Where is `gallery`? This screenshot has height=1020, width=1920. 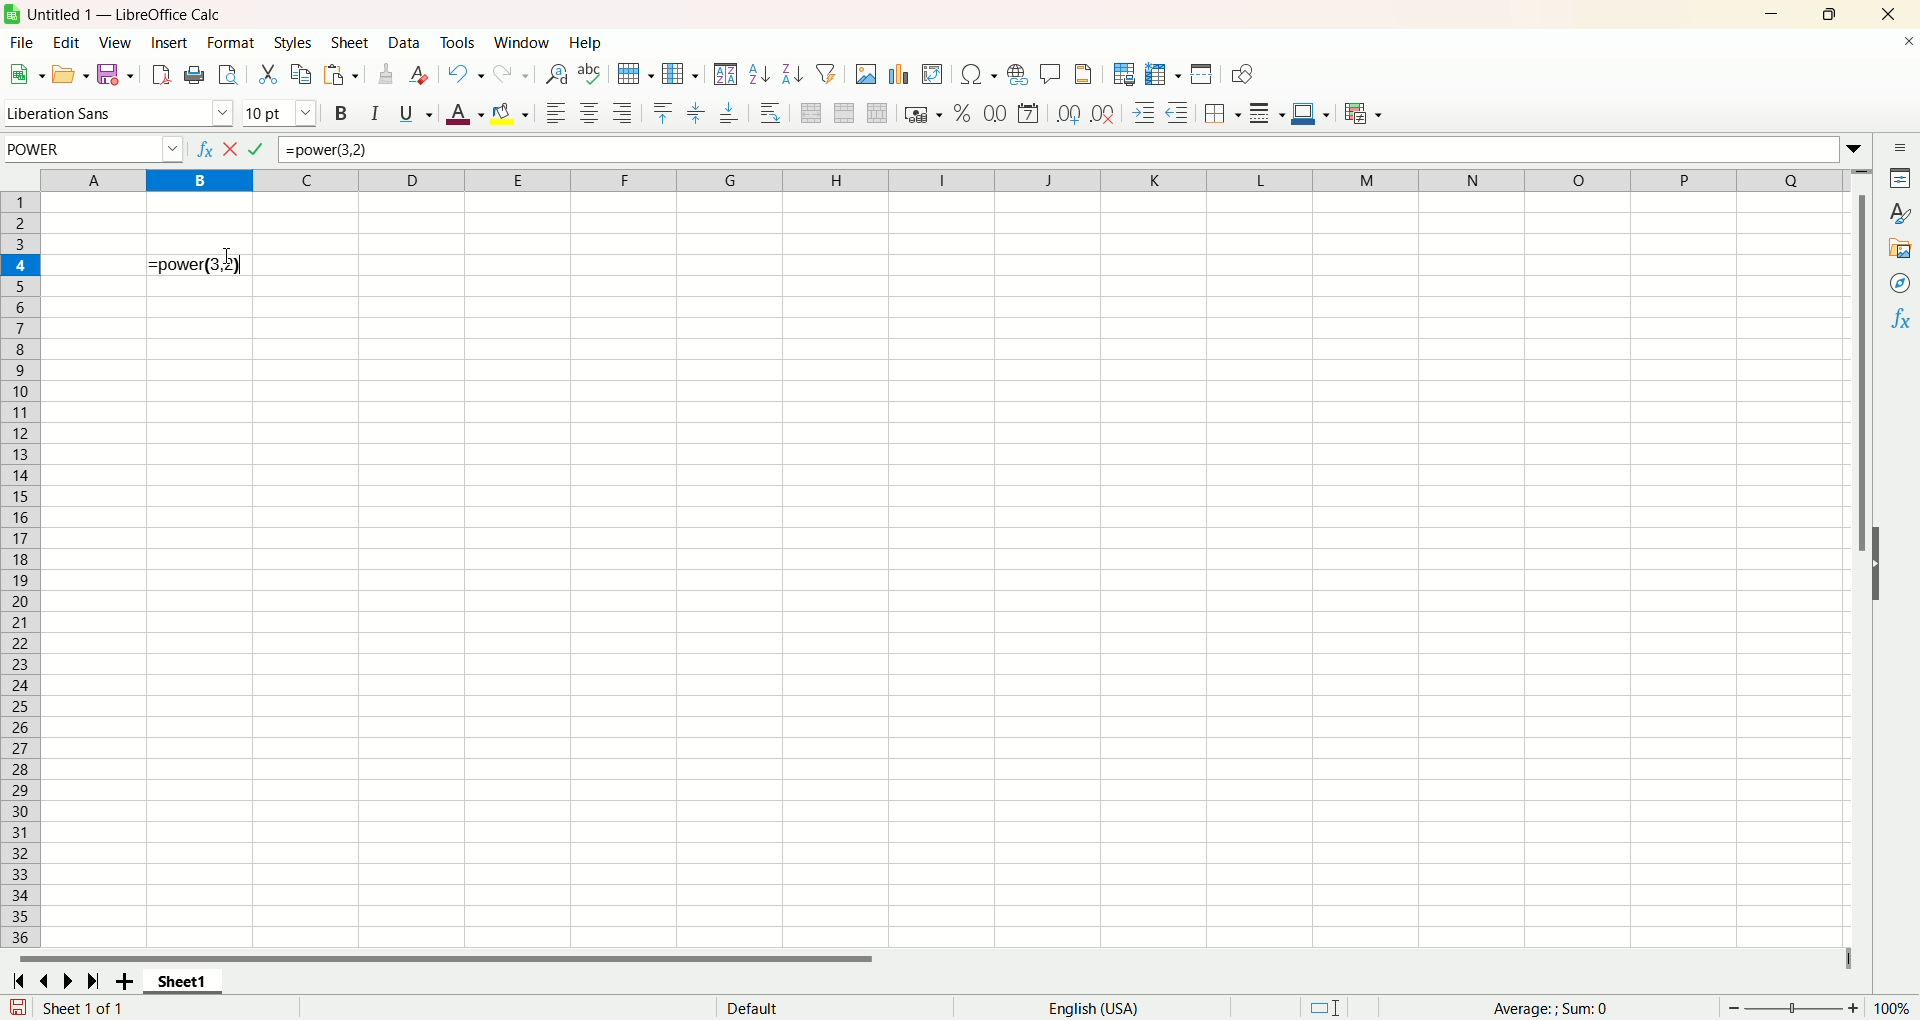
gallery is located at coordinates (1900, 249).